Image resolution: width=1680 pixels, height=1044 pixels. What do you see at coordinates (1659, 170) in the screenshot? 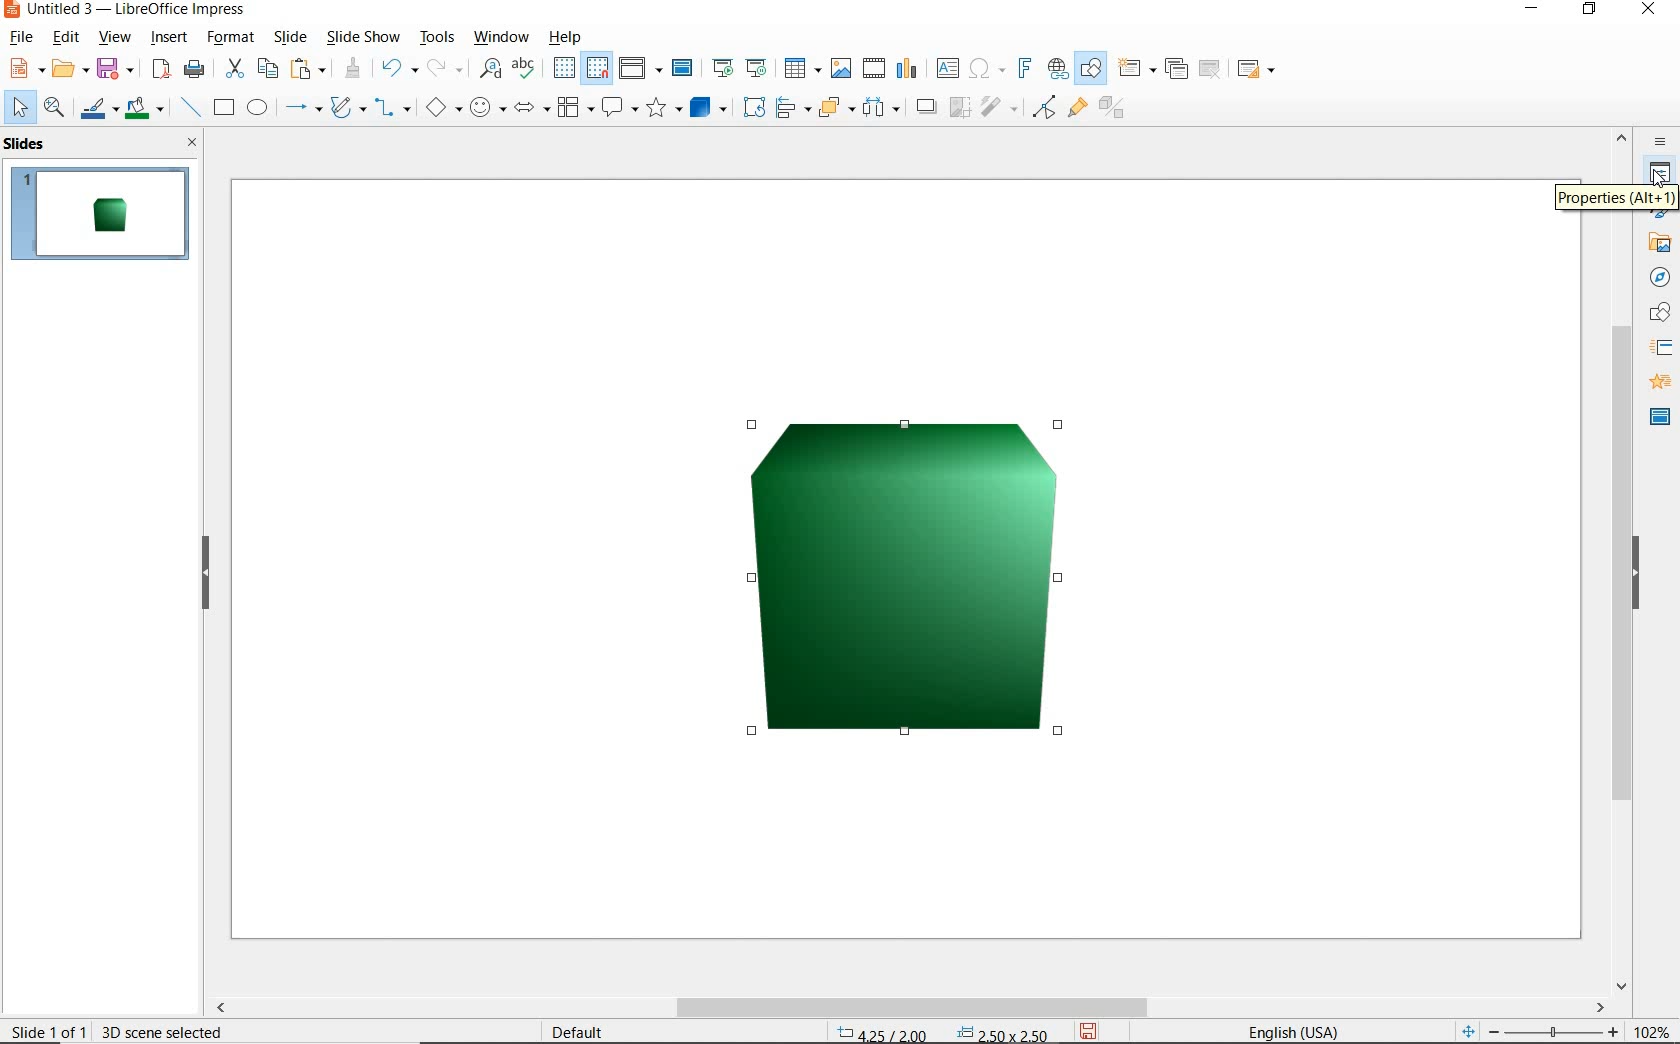
I see `PROPERTIES` at bounding box center [1659, 170].